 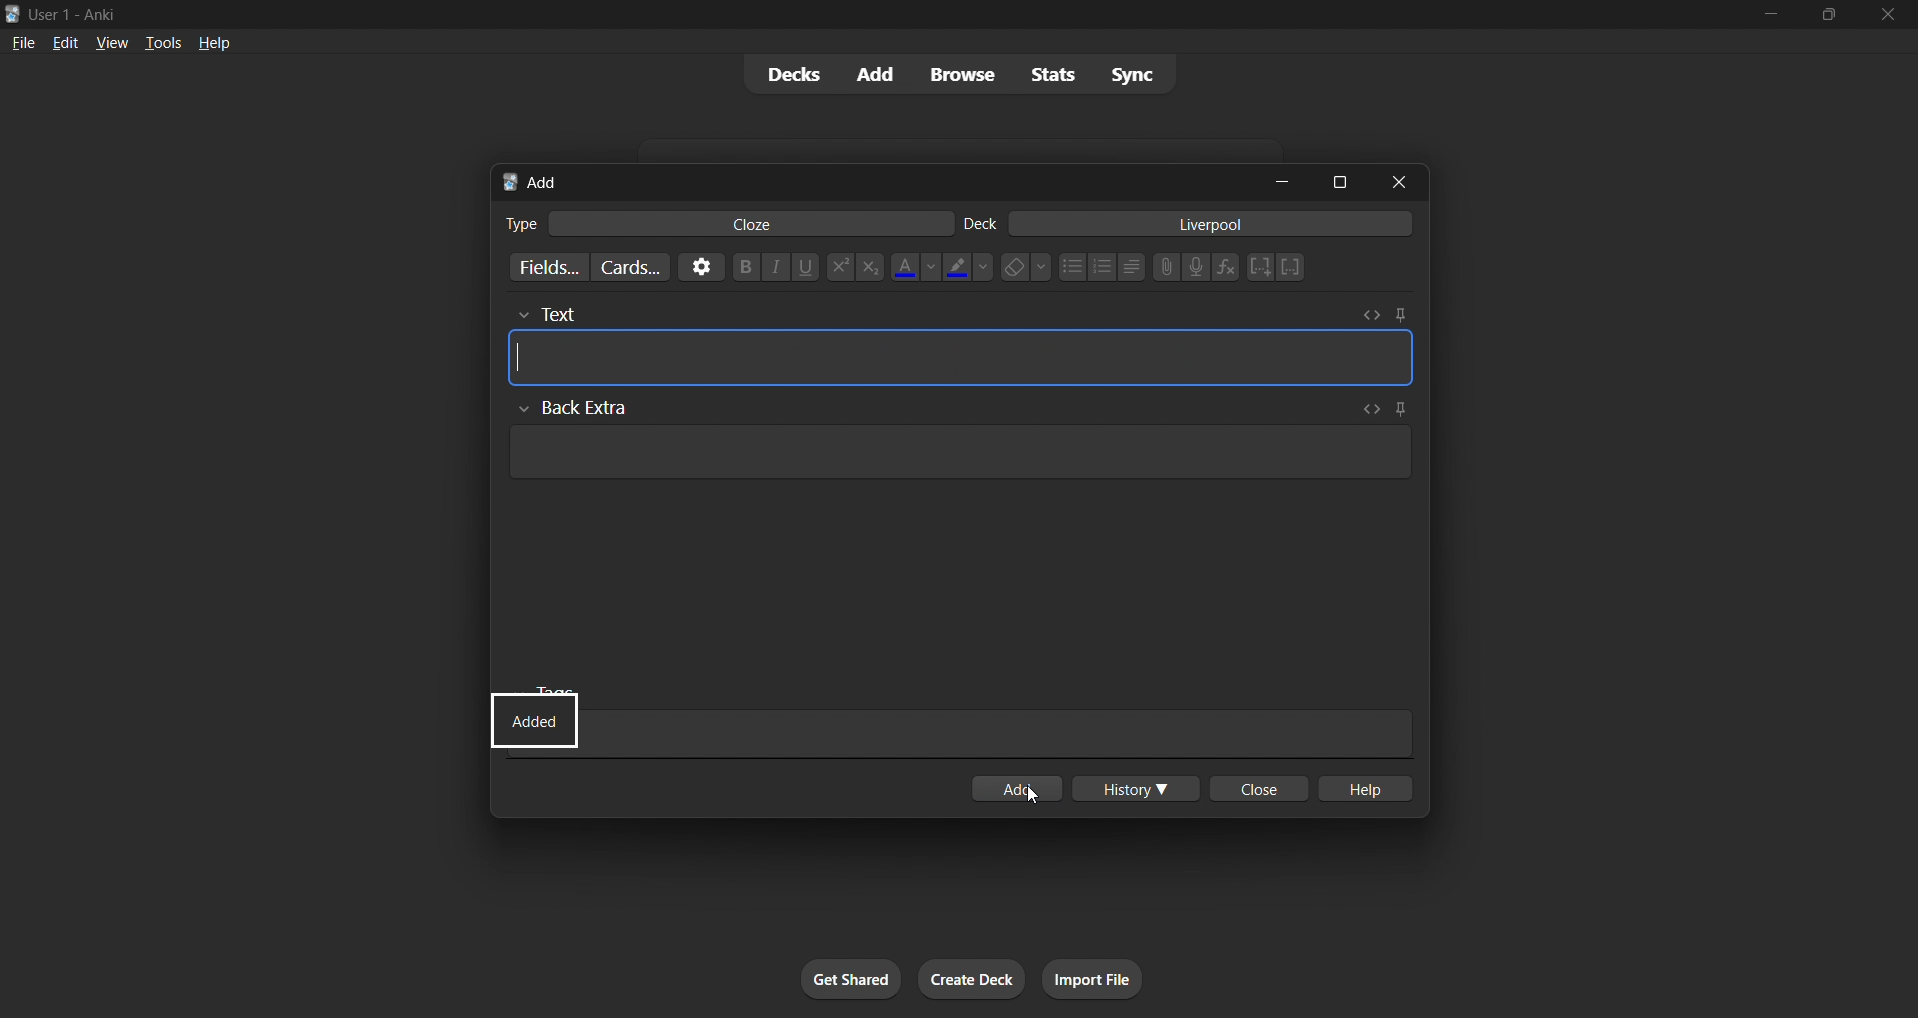 I want to click on options, so click(x=707, y=270).